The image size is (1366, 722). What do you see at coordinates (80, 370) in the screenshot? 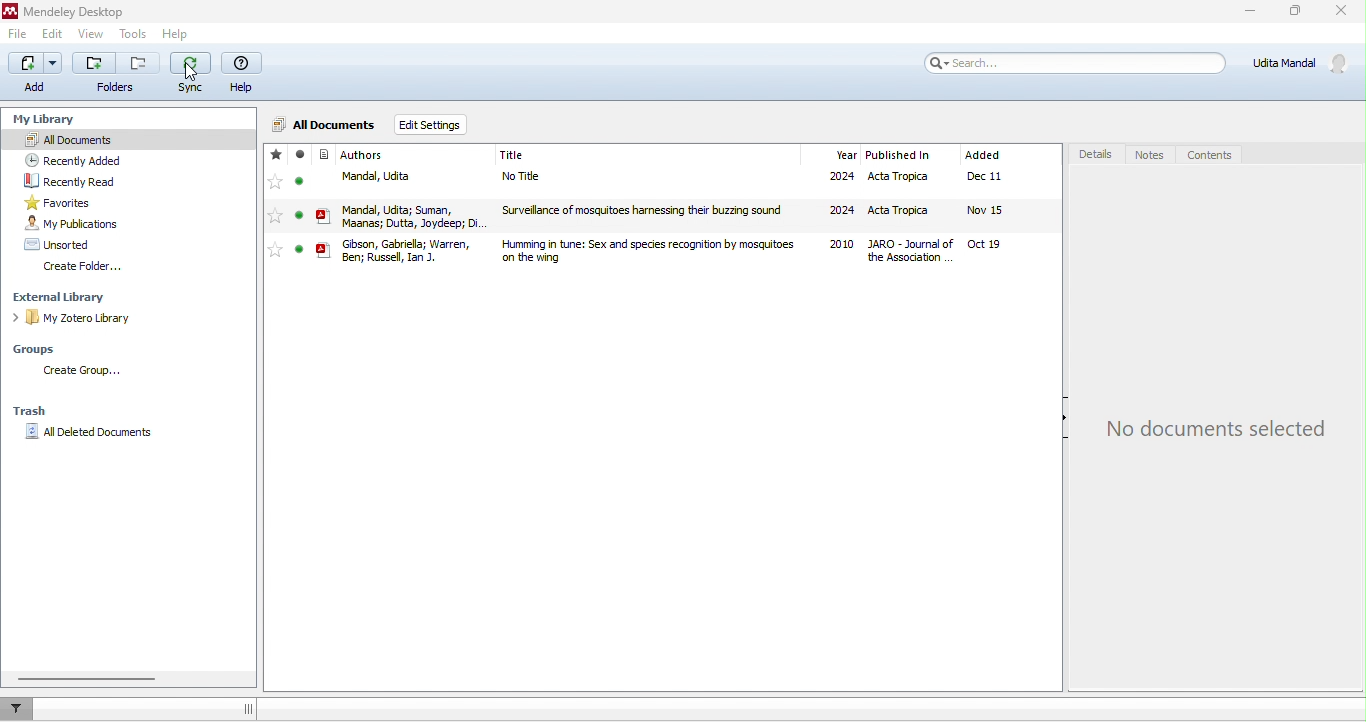
I see `create group` at bounding box center [80, 370].